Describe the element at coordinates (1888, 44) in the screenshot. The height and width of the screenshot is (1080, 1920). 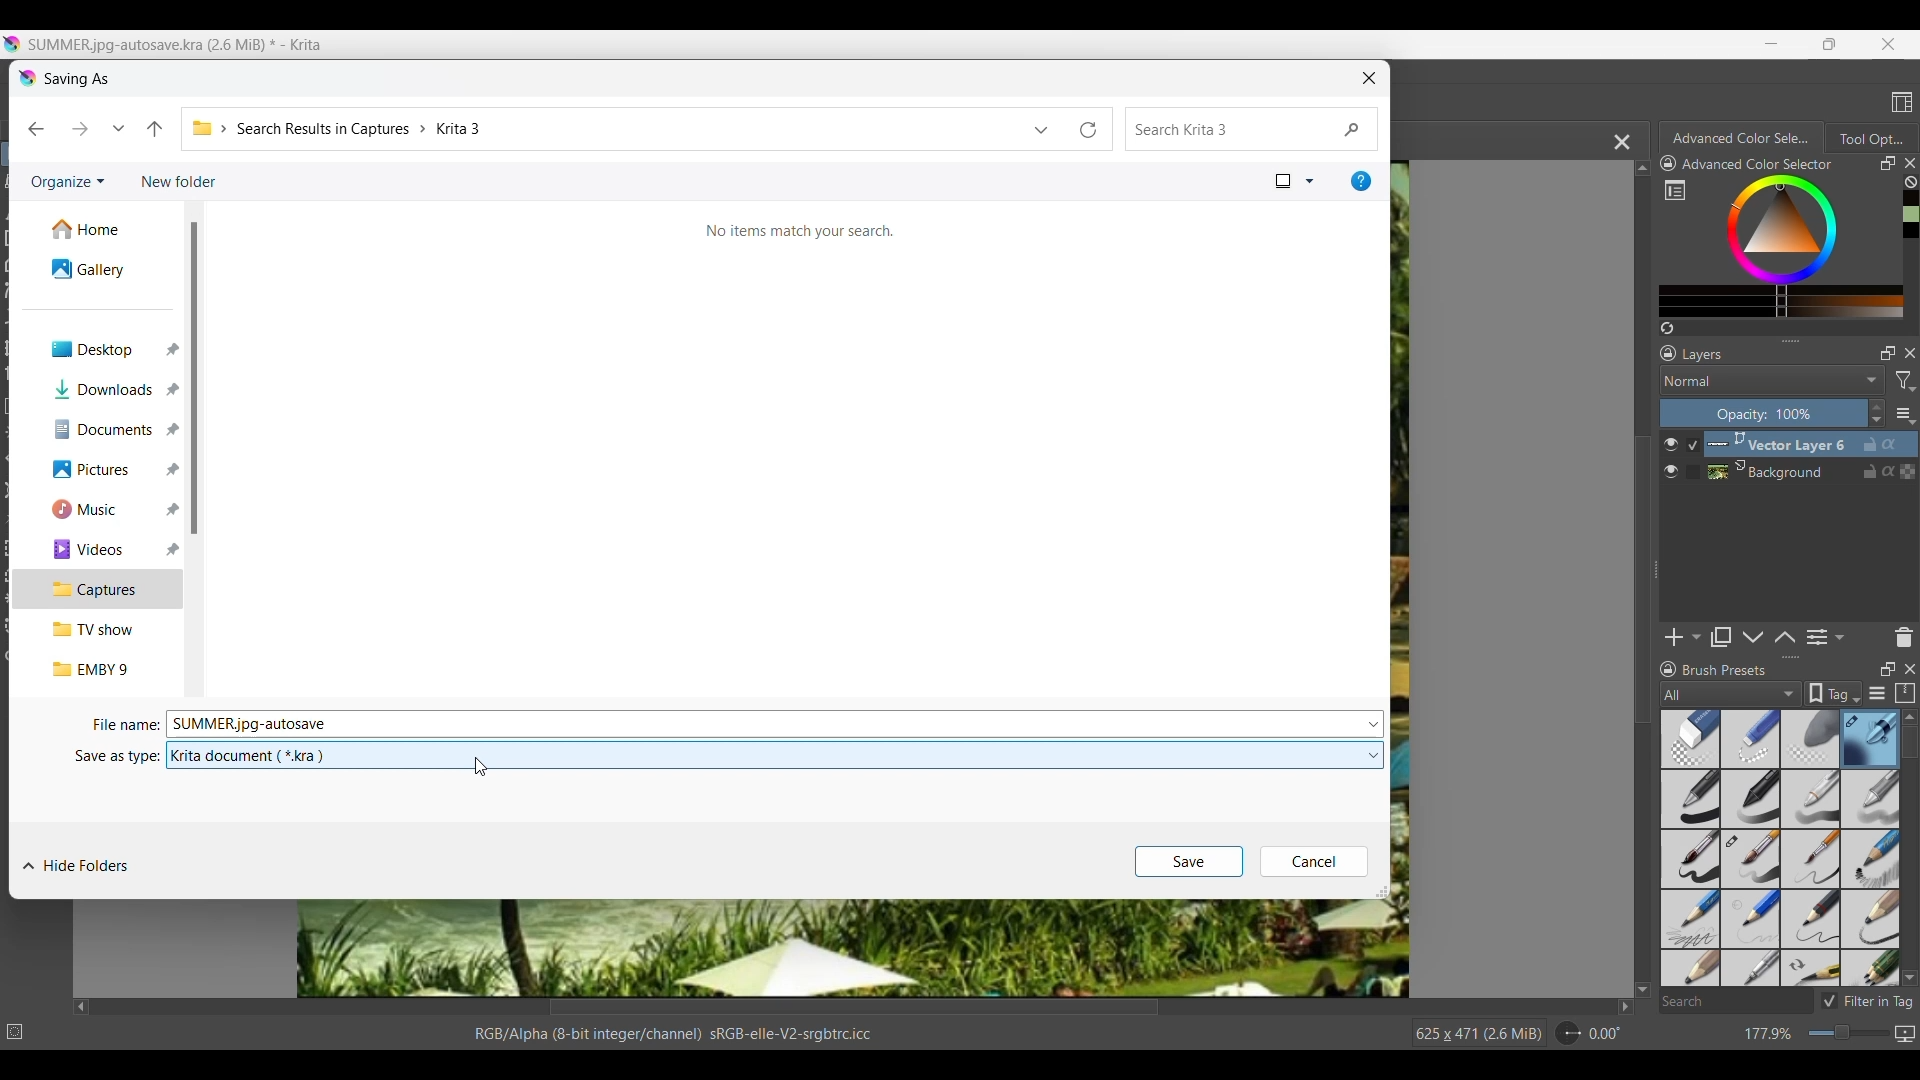
I see `Close interface` at that location.